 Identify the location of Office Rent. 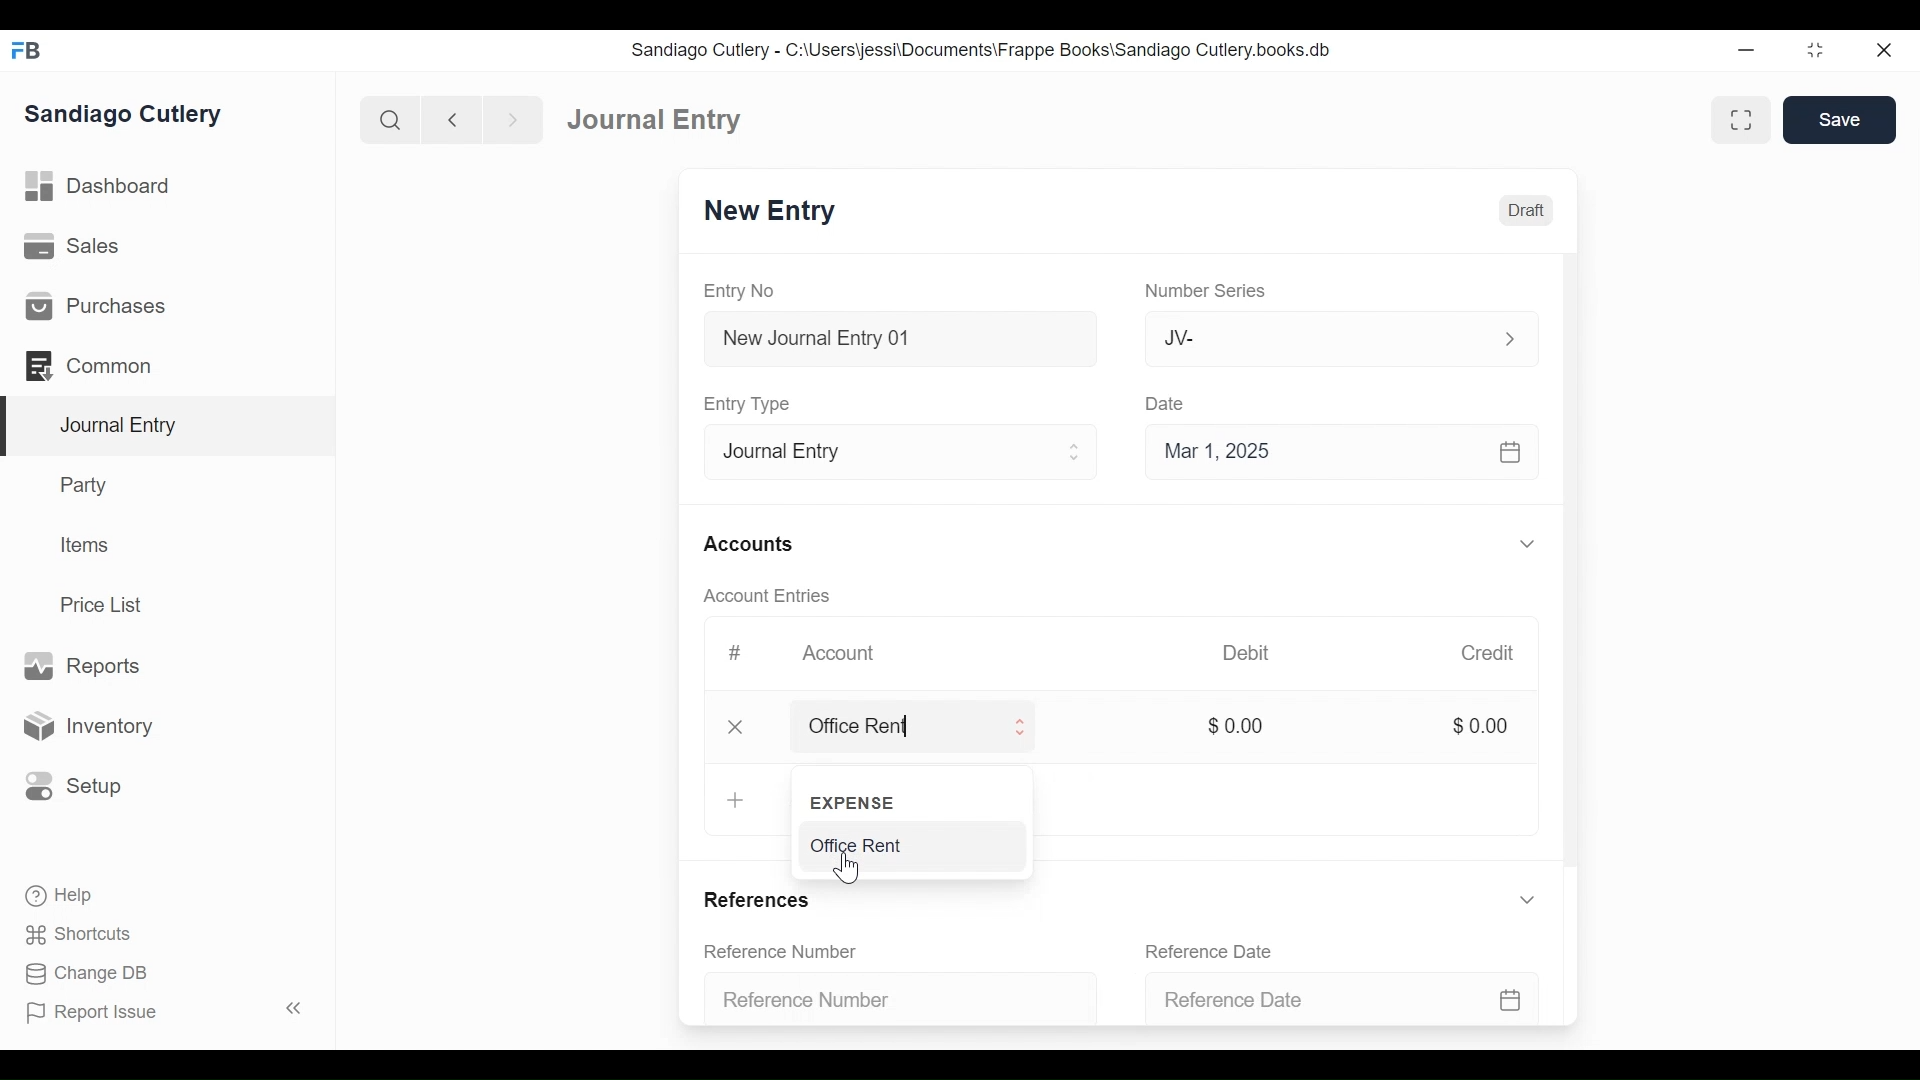
(910, 847).